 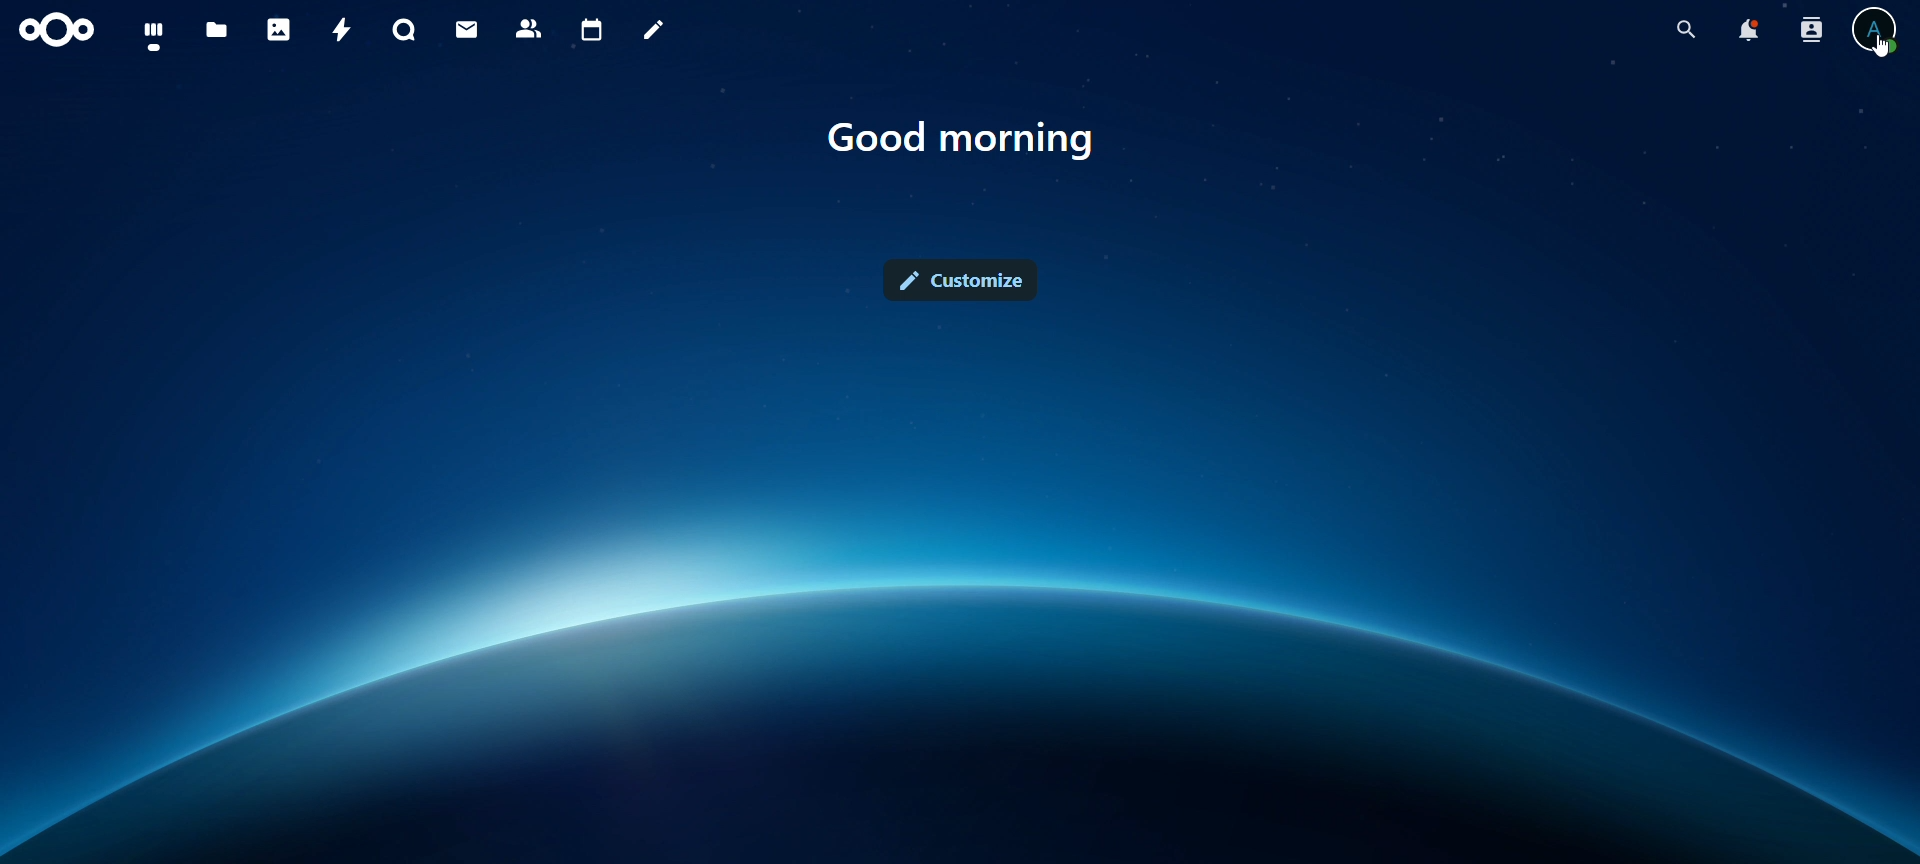 What do you see at coordinates (530, 30) in the screenshot?
I see `contacts` at bounding box center [530, 30].